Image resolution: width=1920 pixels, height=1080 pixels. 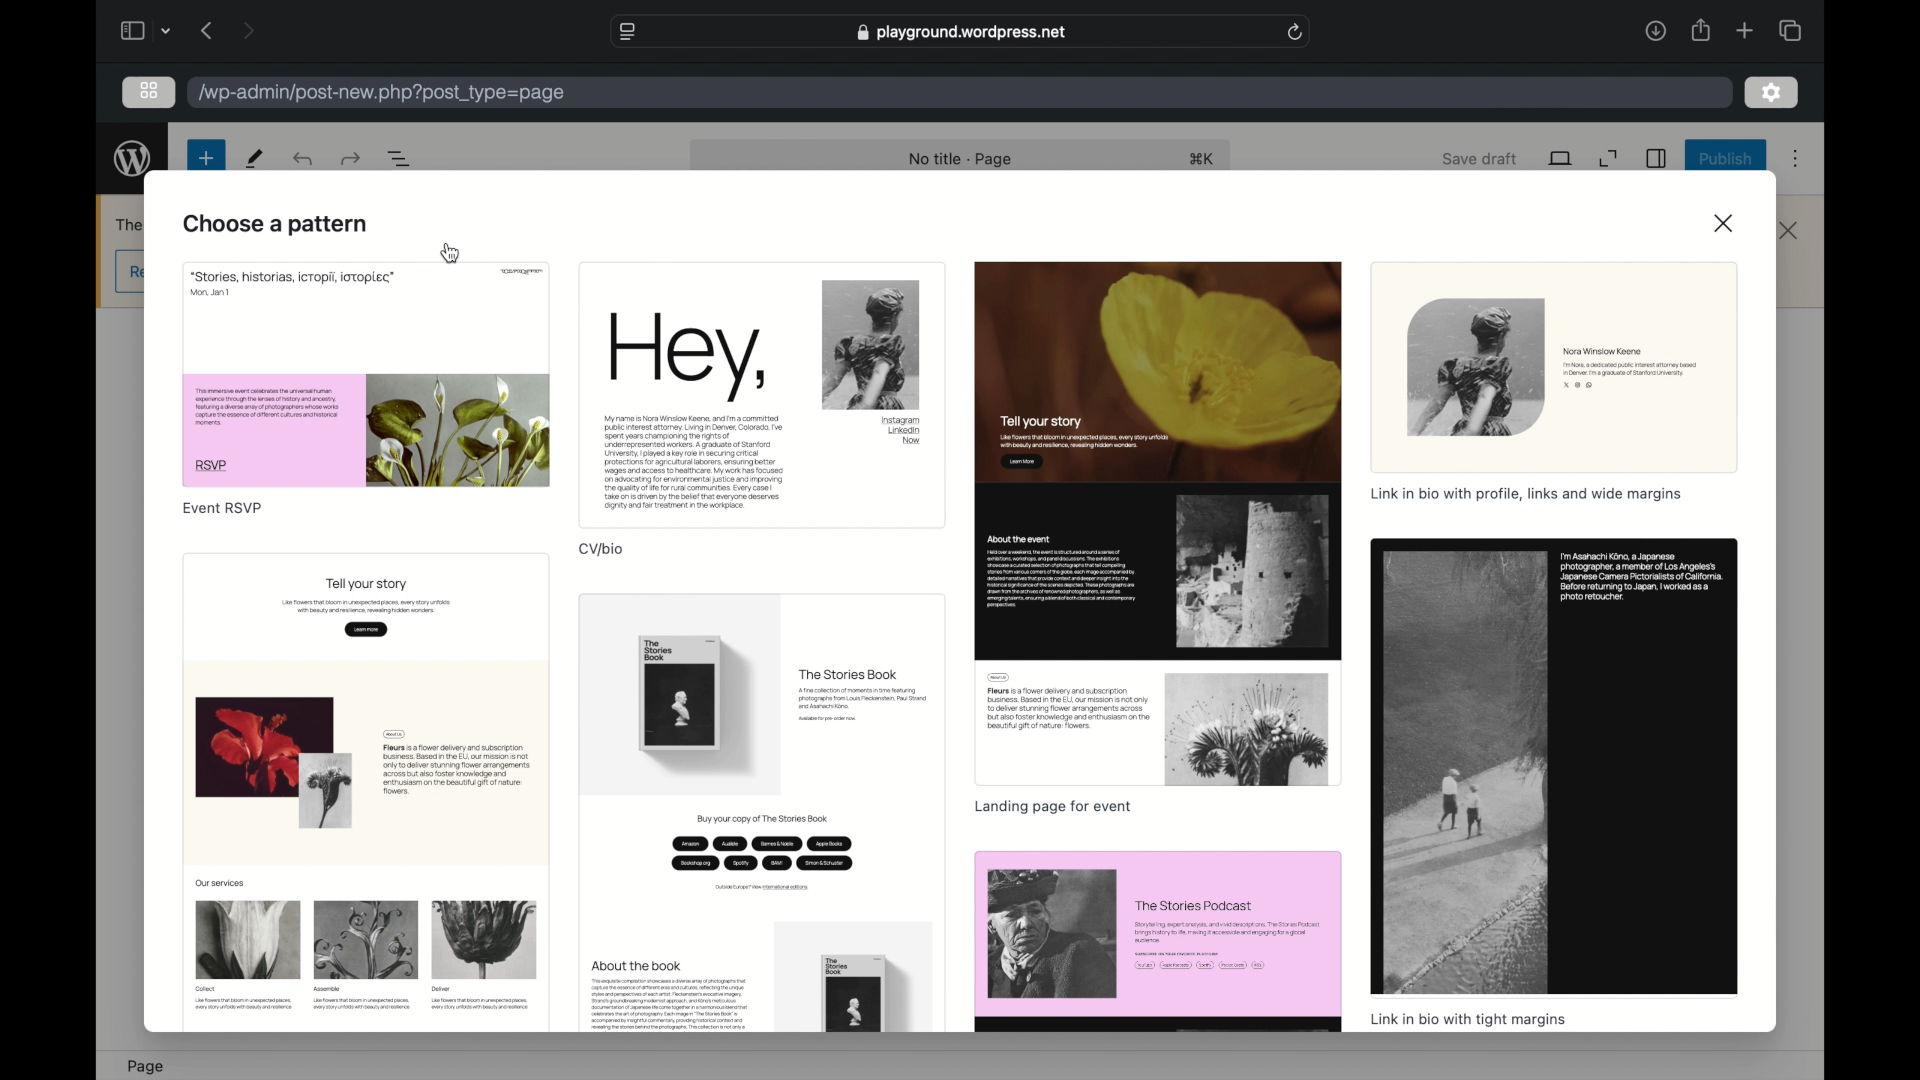 I want to click on page, so click(x=150, y=1067).